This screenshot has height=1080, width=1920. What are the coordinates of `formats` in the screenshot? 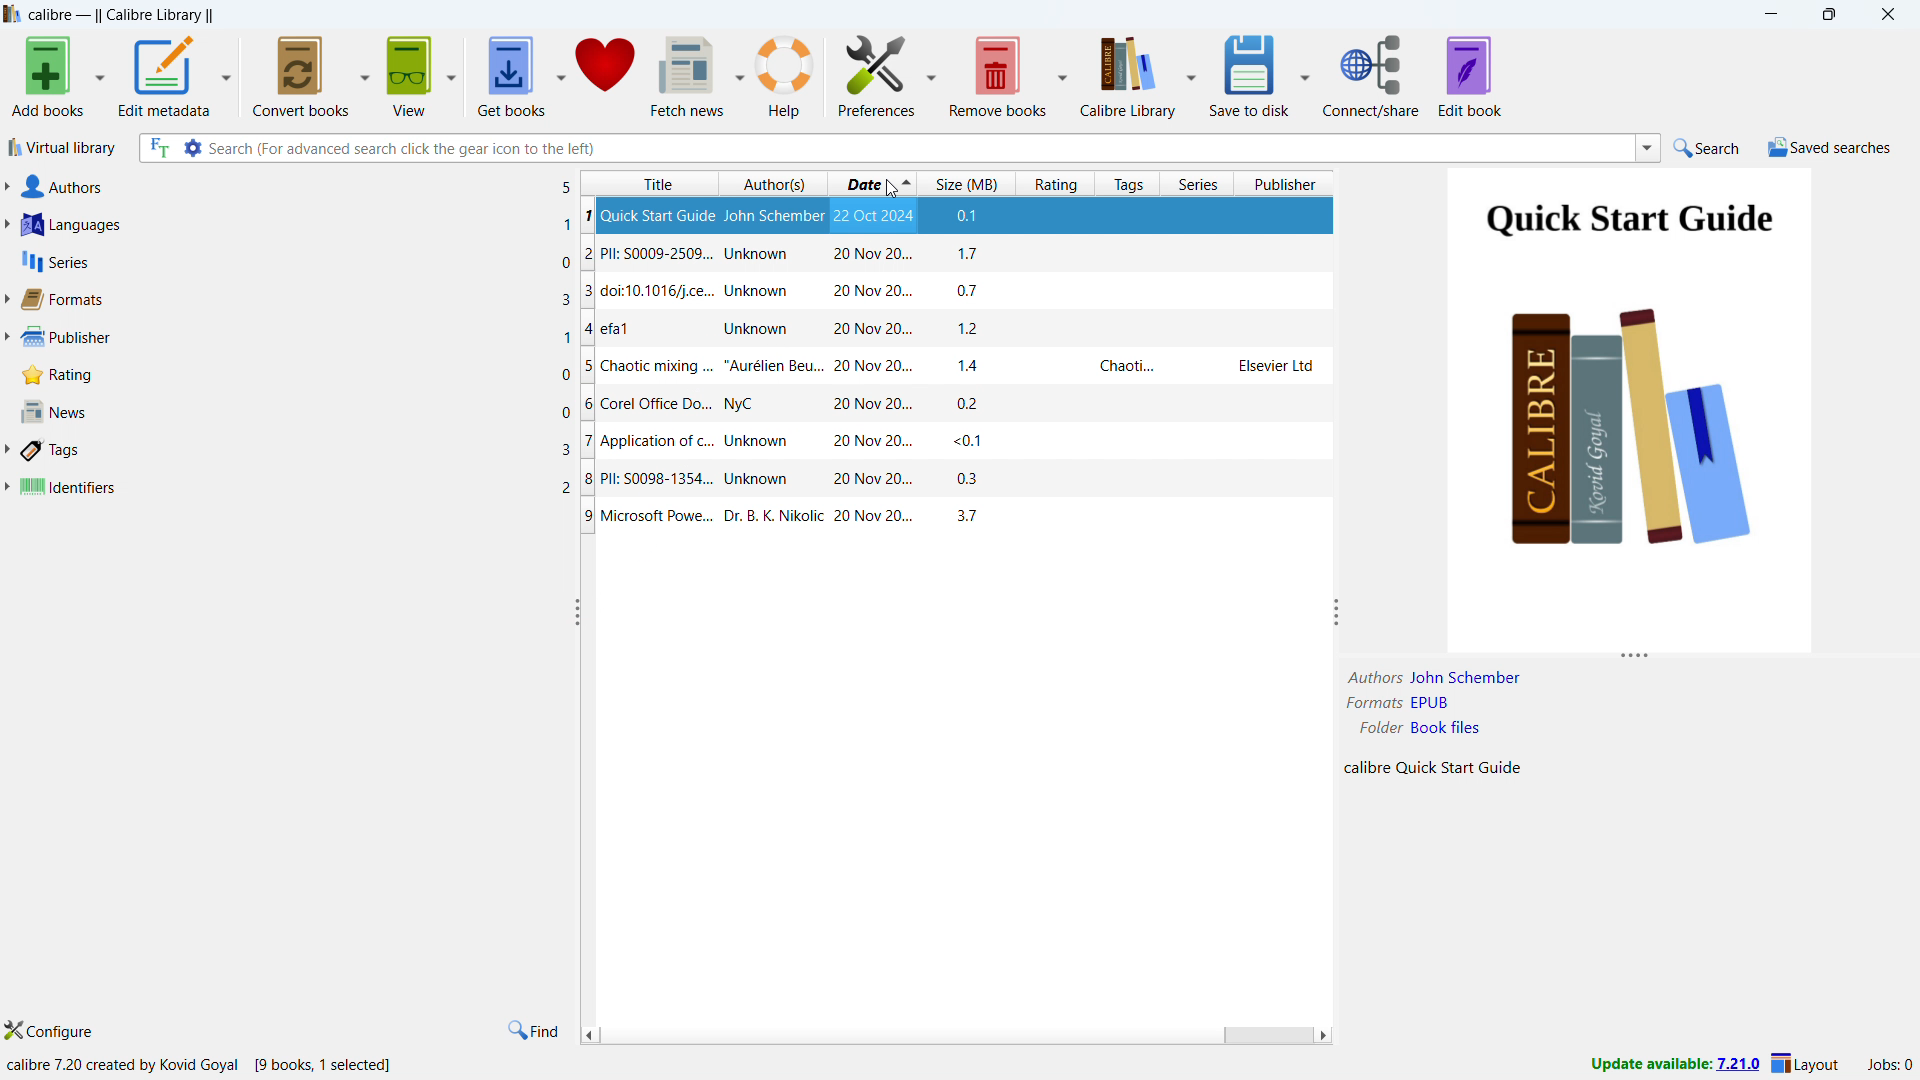 It's located at (294, 299).